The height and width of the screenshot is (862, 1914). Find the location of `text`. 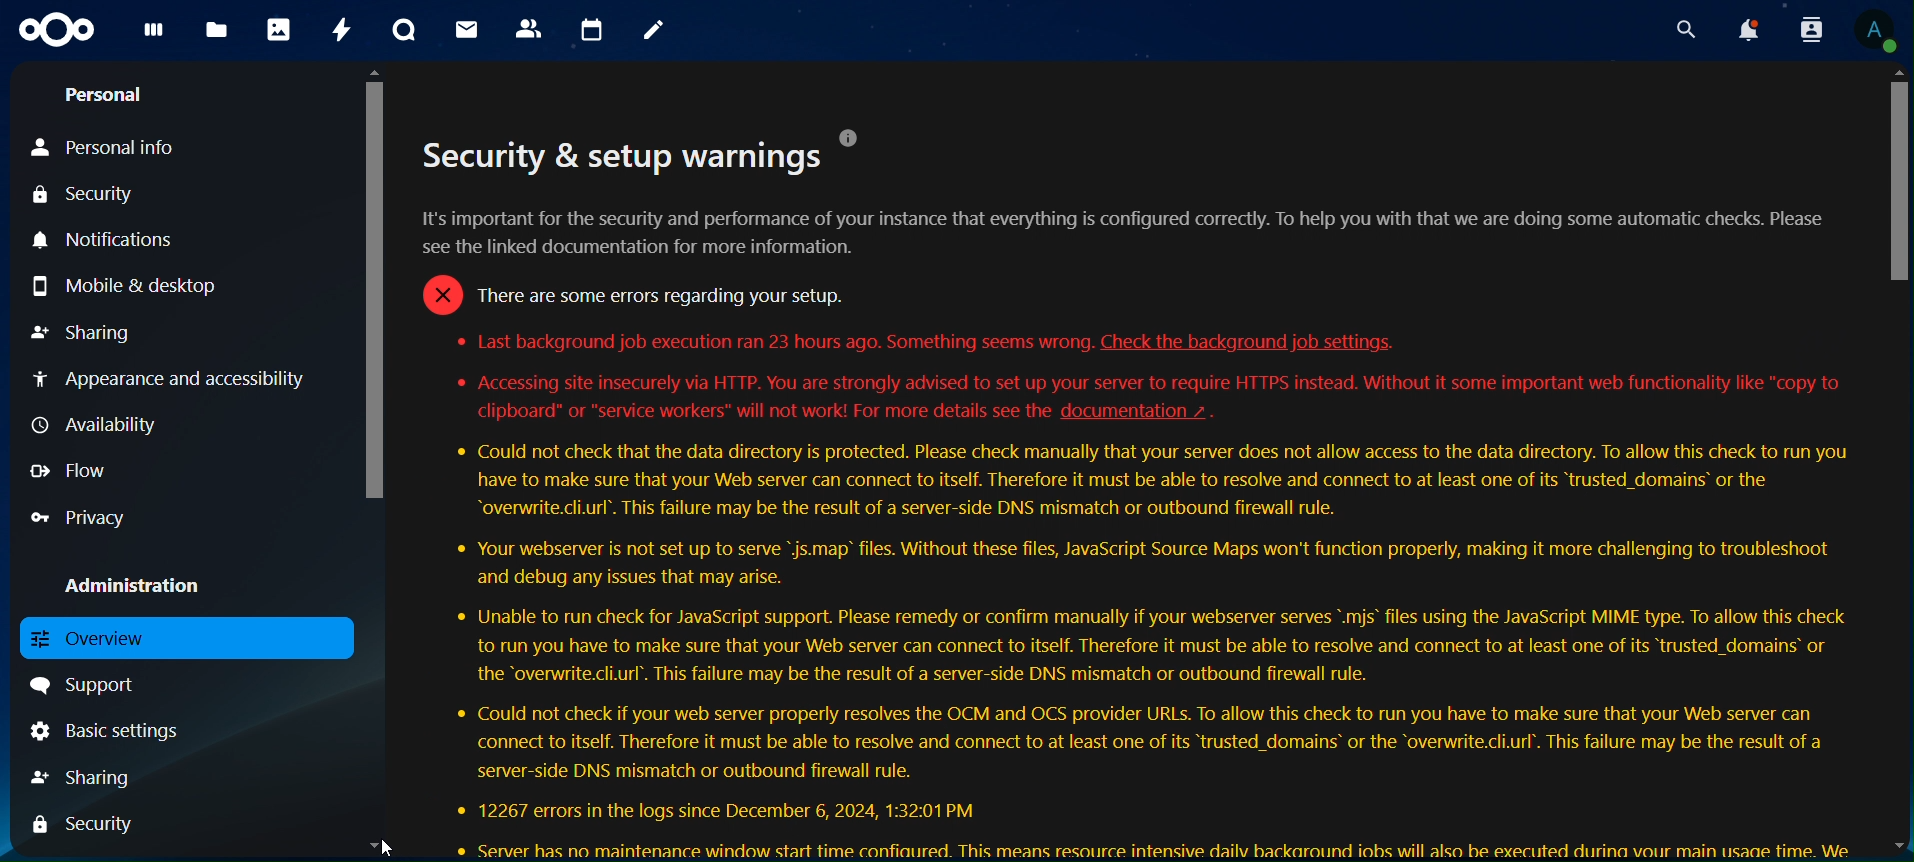

text is located at coordinates (623, 156).